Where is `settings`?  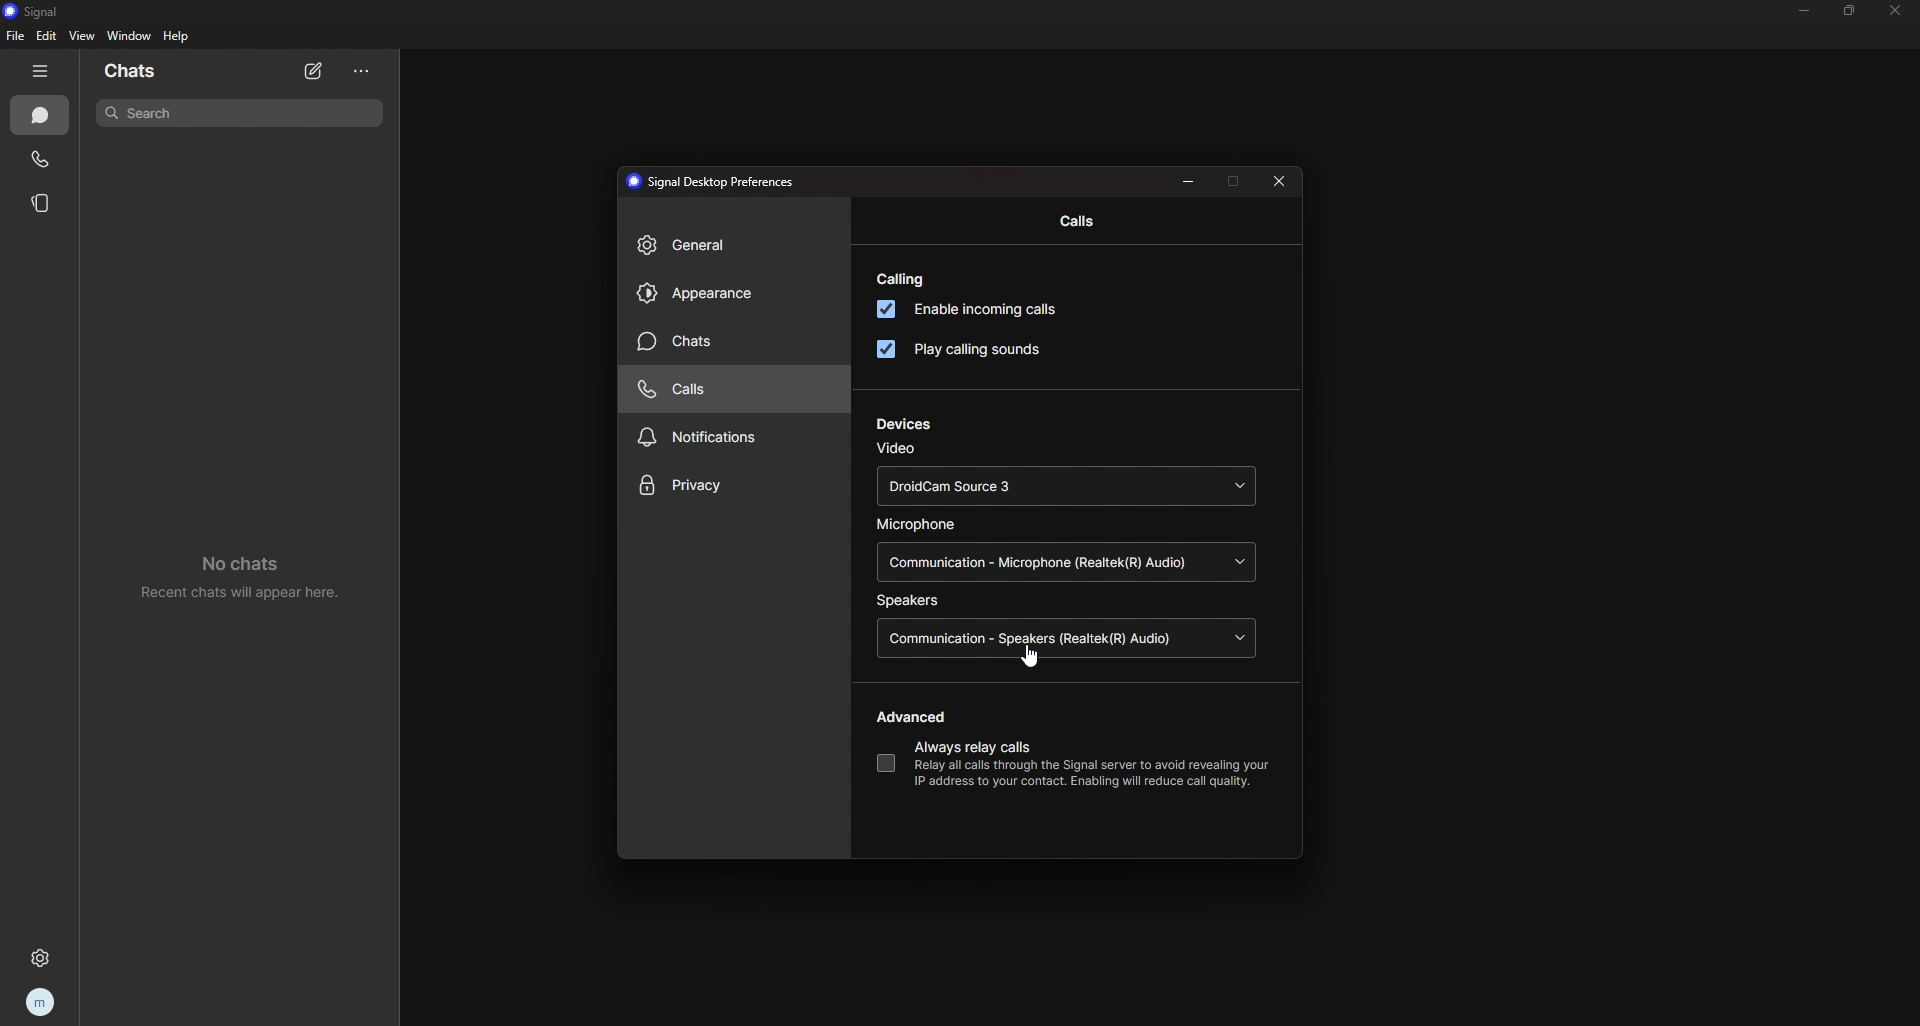 settings is located at coordinates (44, 959).